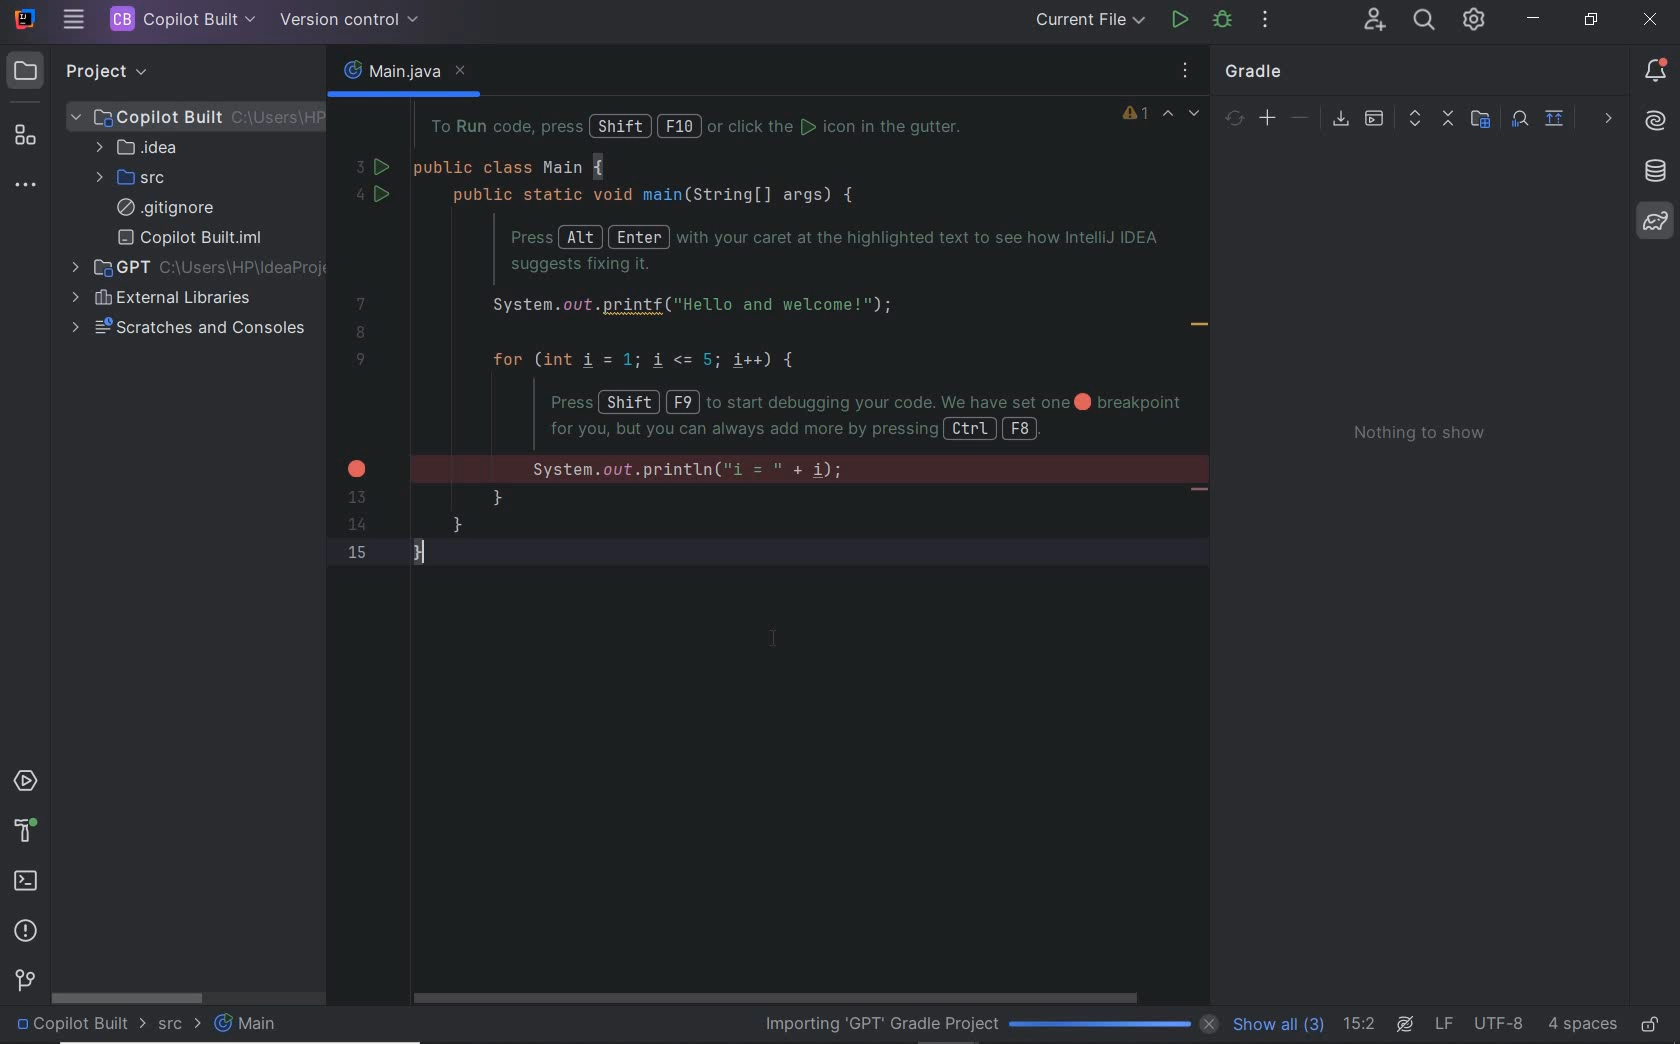 The width and height of the screenshot is (1680, 1044). What do you see at coordinates (80, 1025) in the screenshot?
I see `project name` at bounding box center [80, 1025].